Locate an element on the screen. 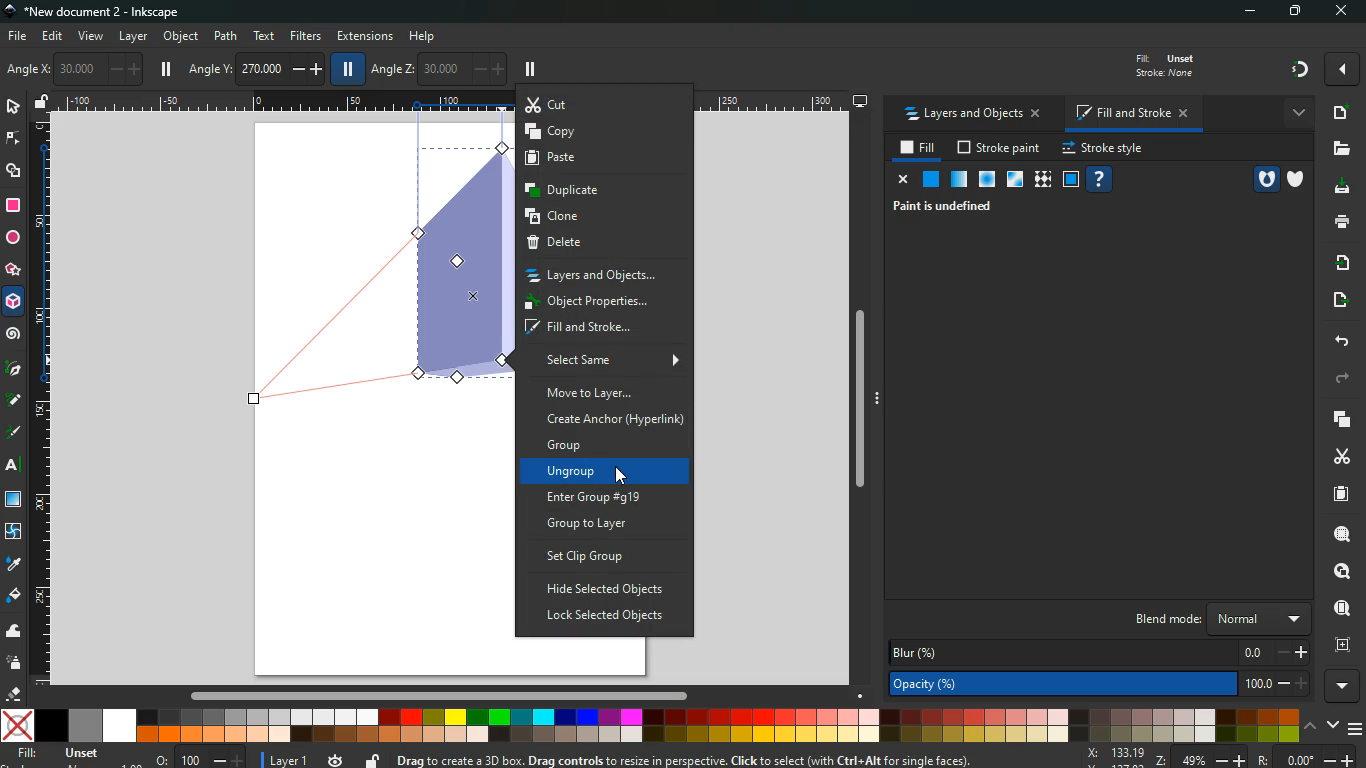  unlock is located at coordinates (42, 103).